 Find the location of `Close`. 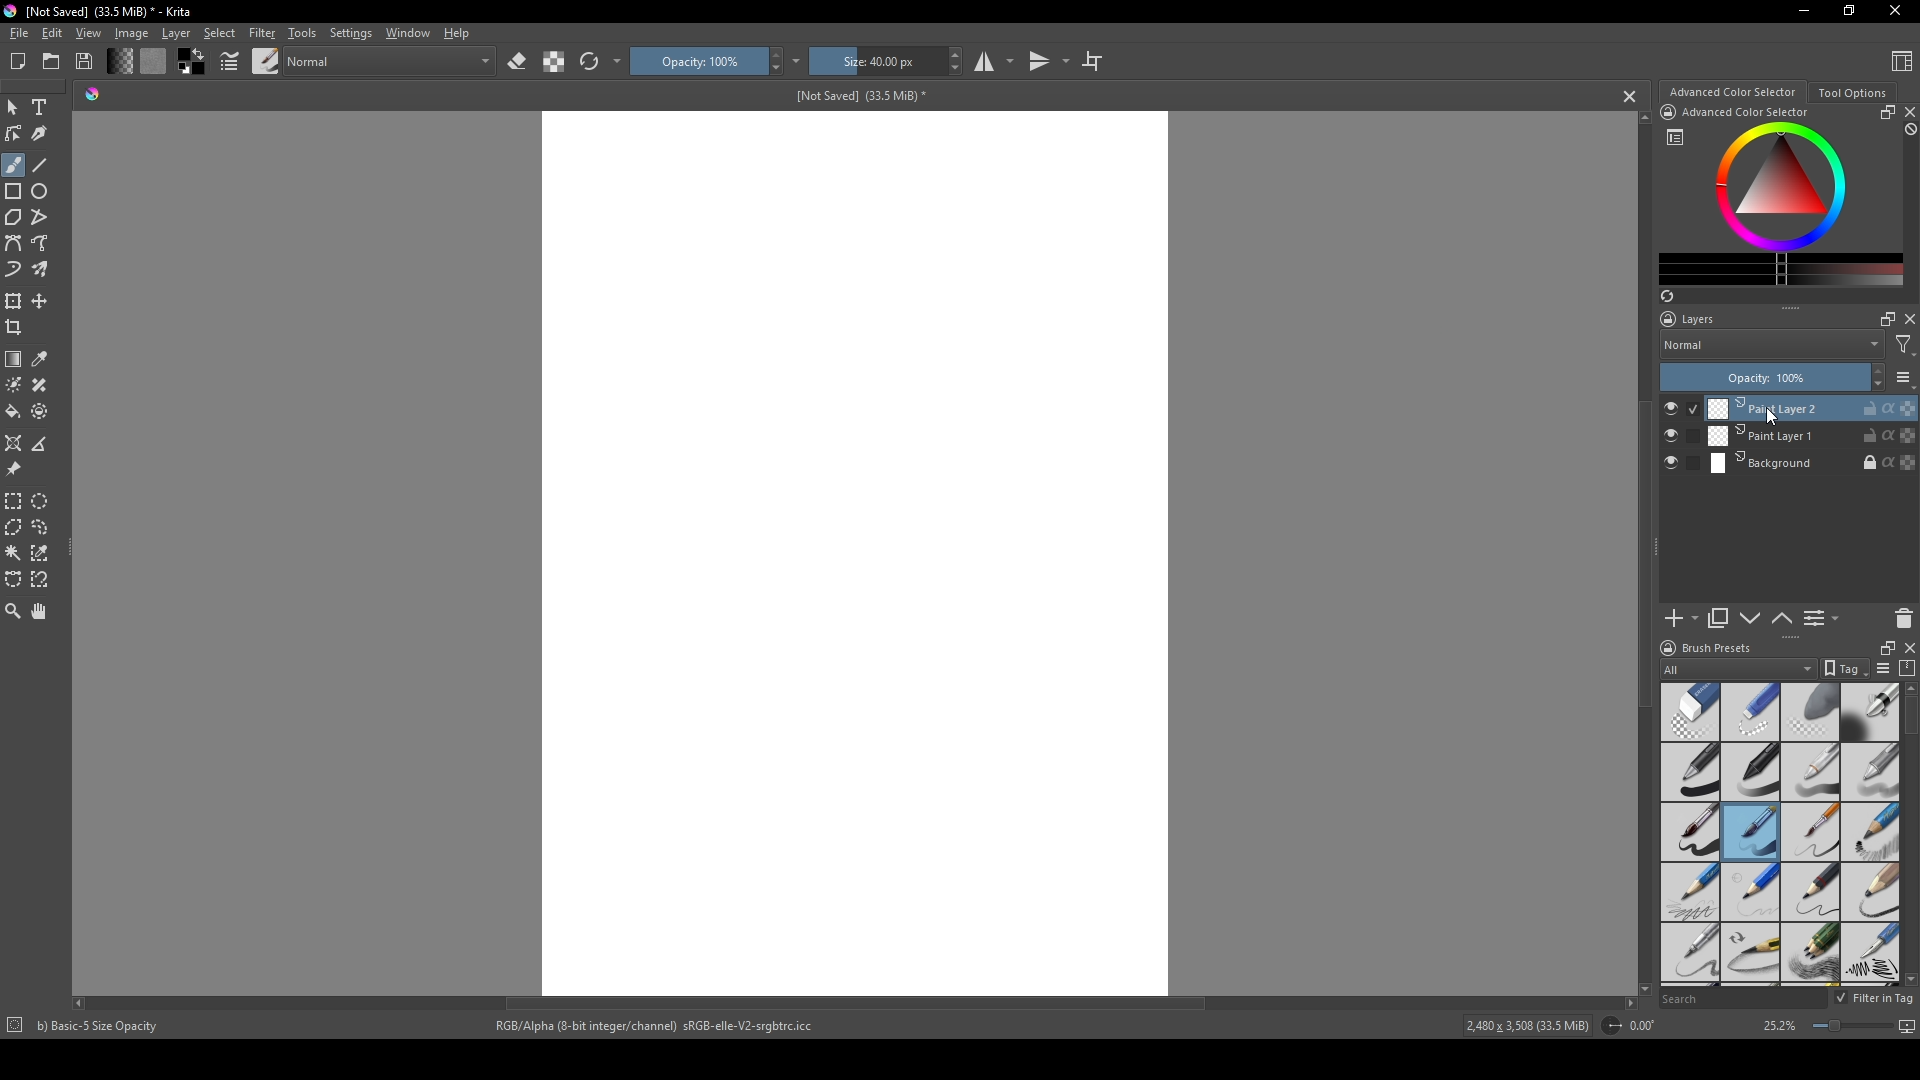

Close is located at coordinates (1891, 12).